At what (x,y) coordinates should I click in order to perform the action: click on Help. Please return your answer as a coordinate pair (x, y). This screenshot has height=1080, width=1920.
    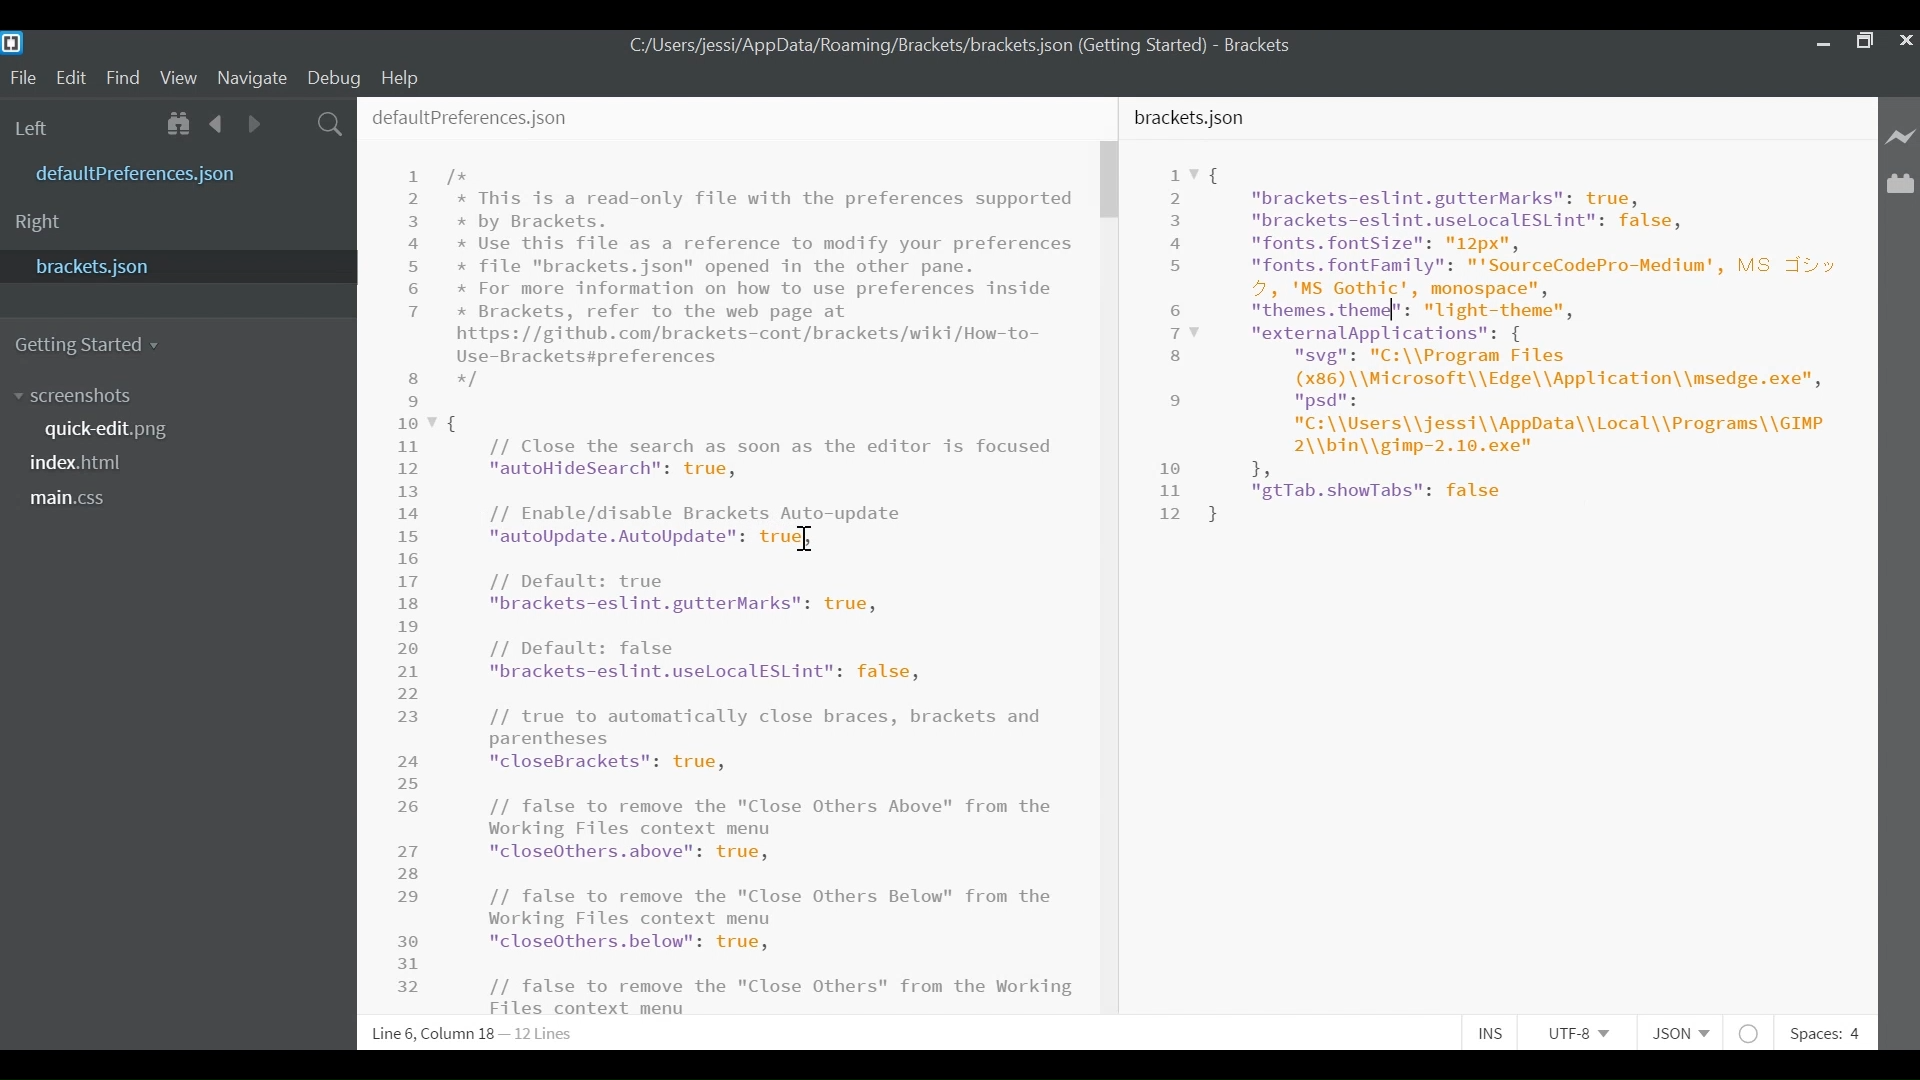
    Looking at the image, I should click on (410, 77).